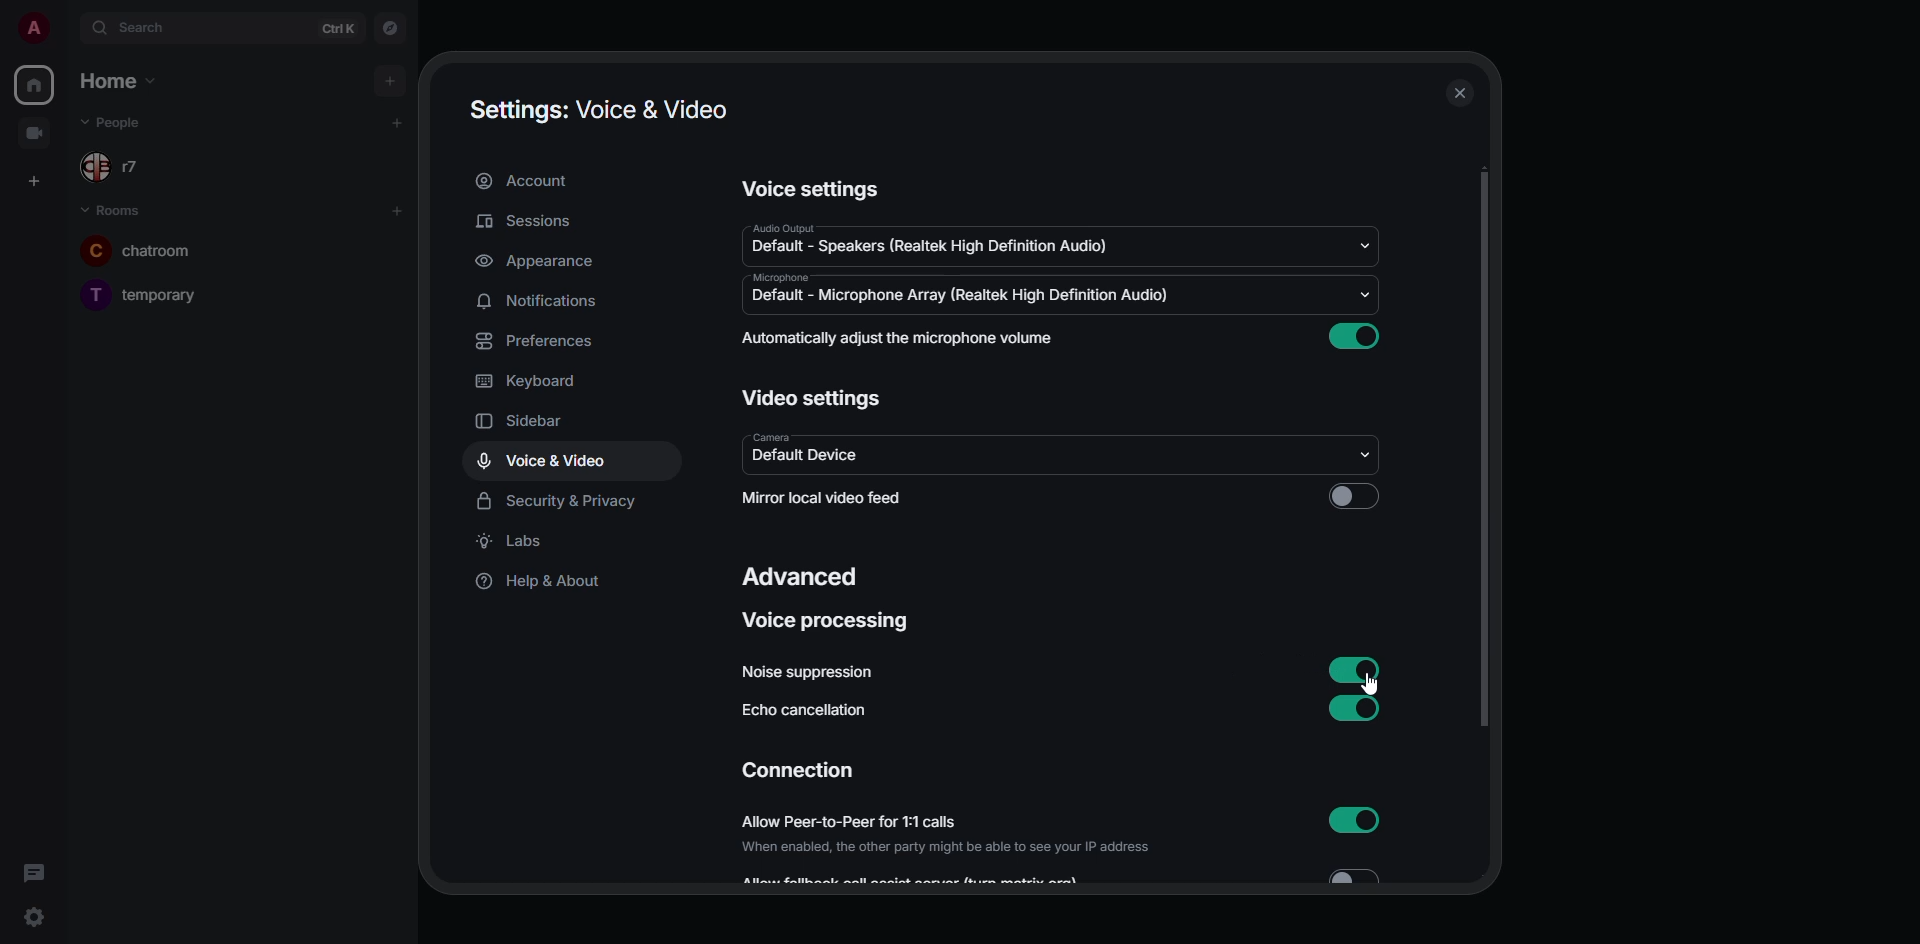 The height and width of the screenshot is (944, 1920). Describe the element at coordinates (1357, 671) in the screenshot. I see `enabled` at that location.